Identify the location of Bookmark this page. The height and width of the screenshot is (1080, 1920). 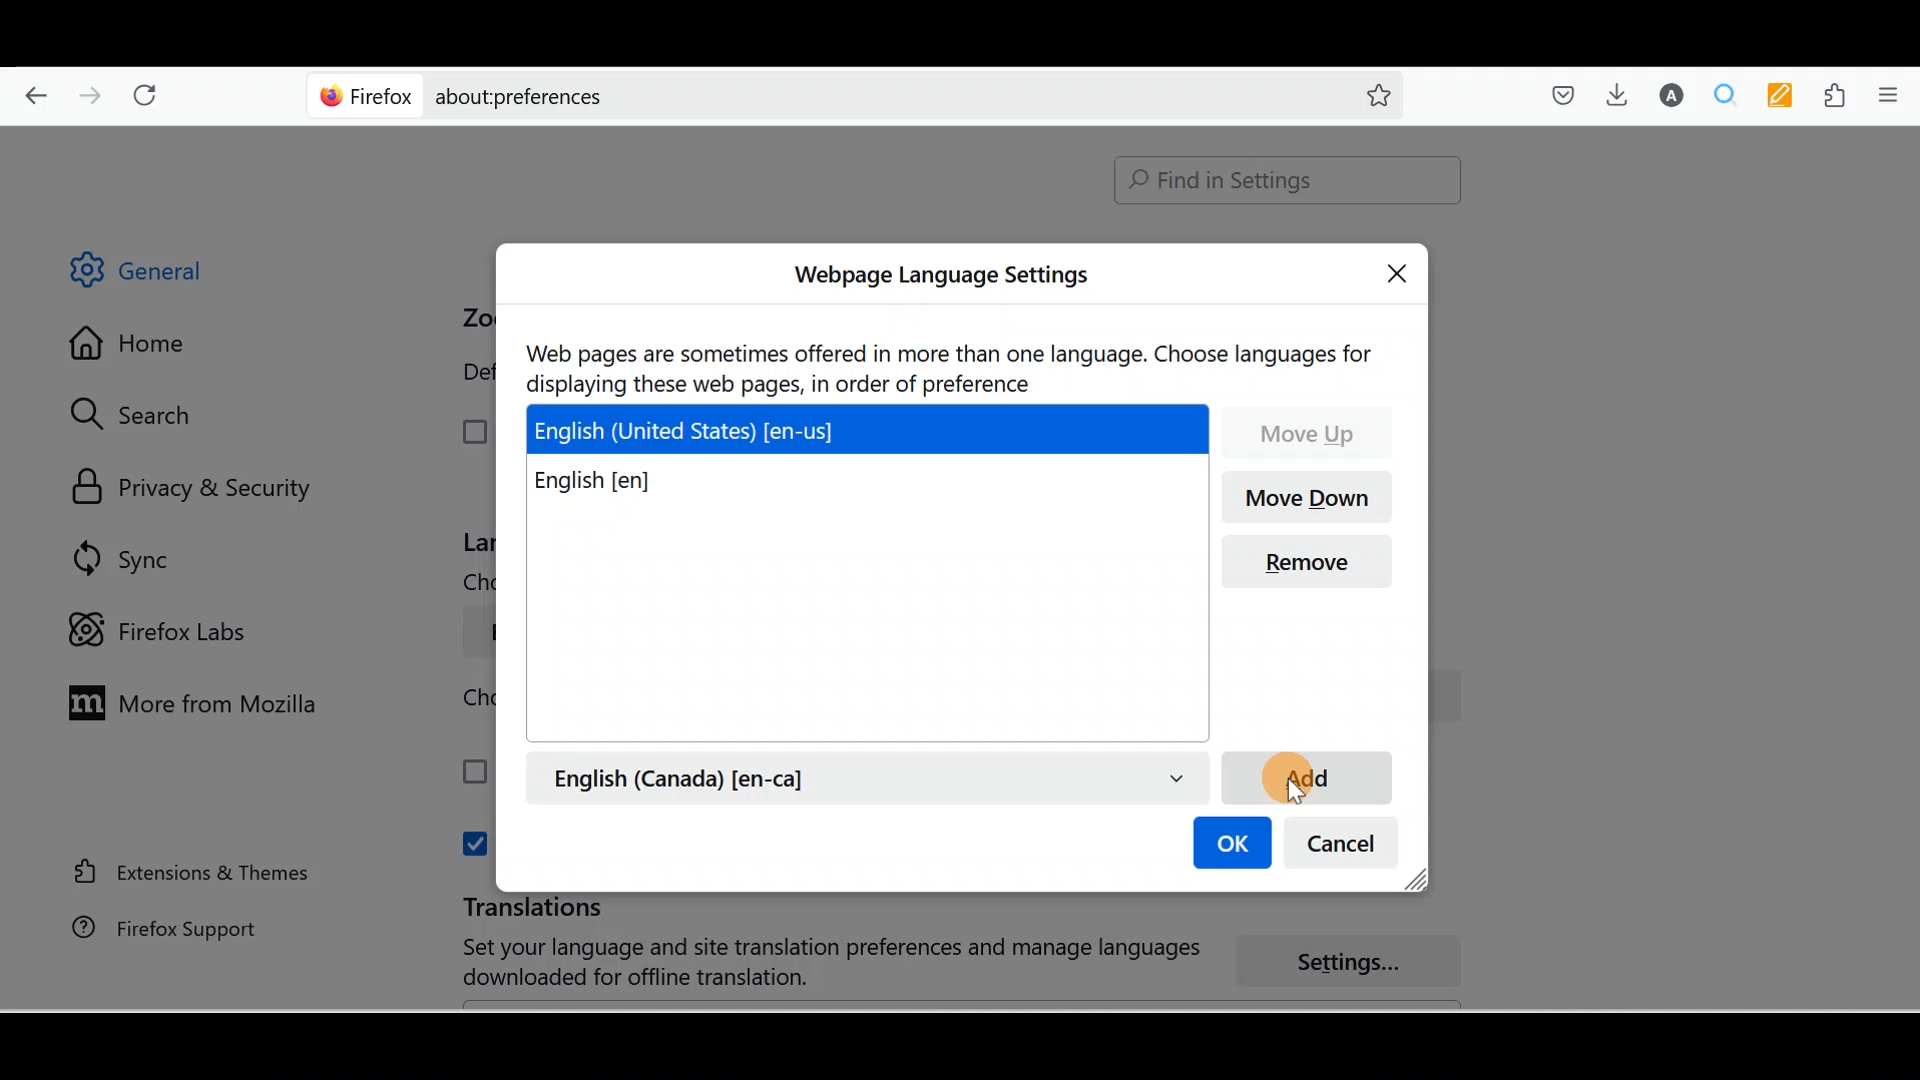
(1363, 94).